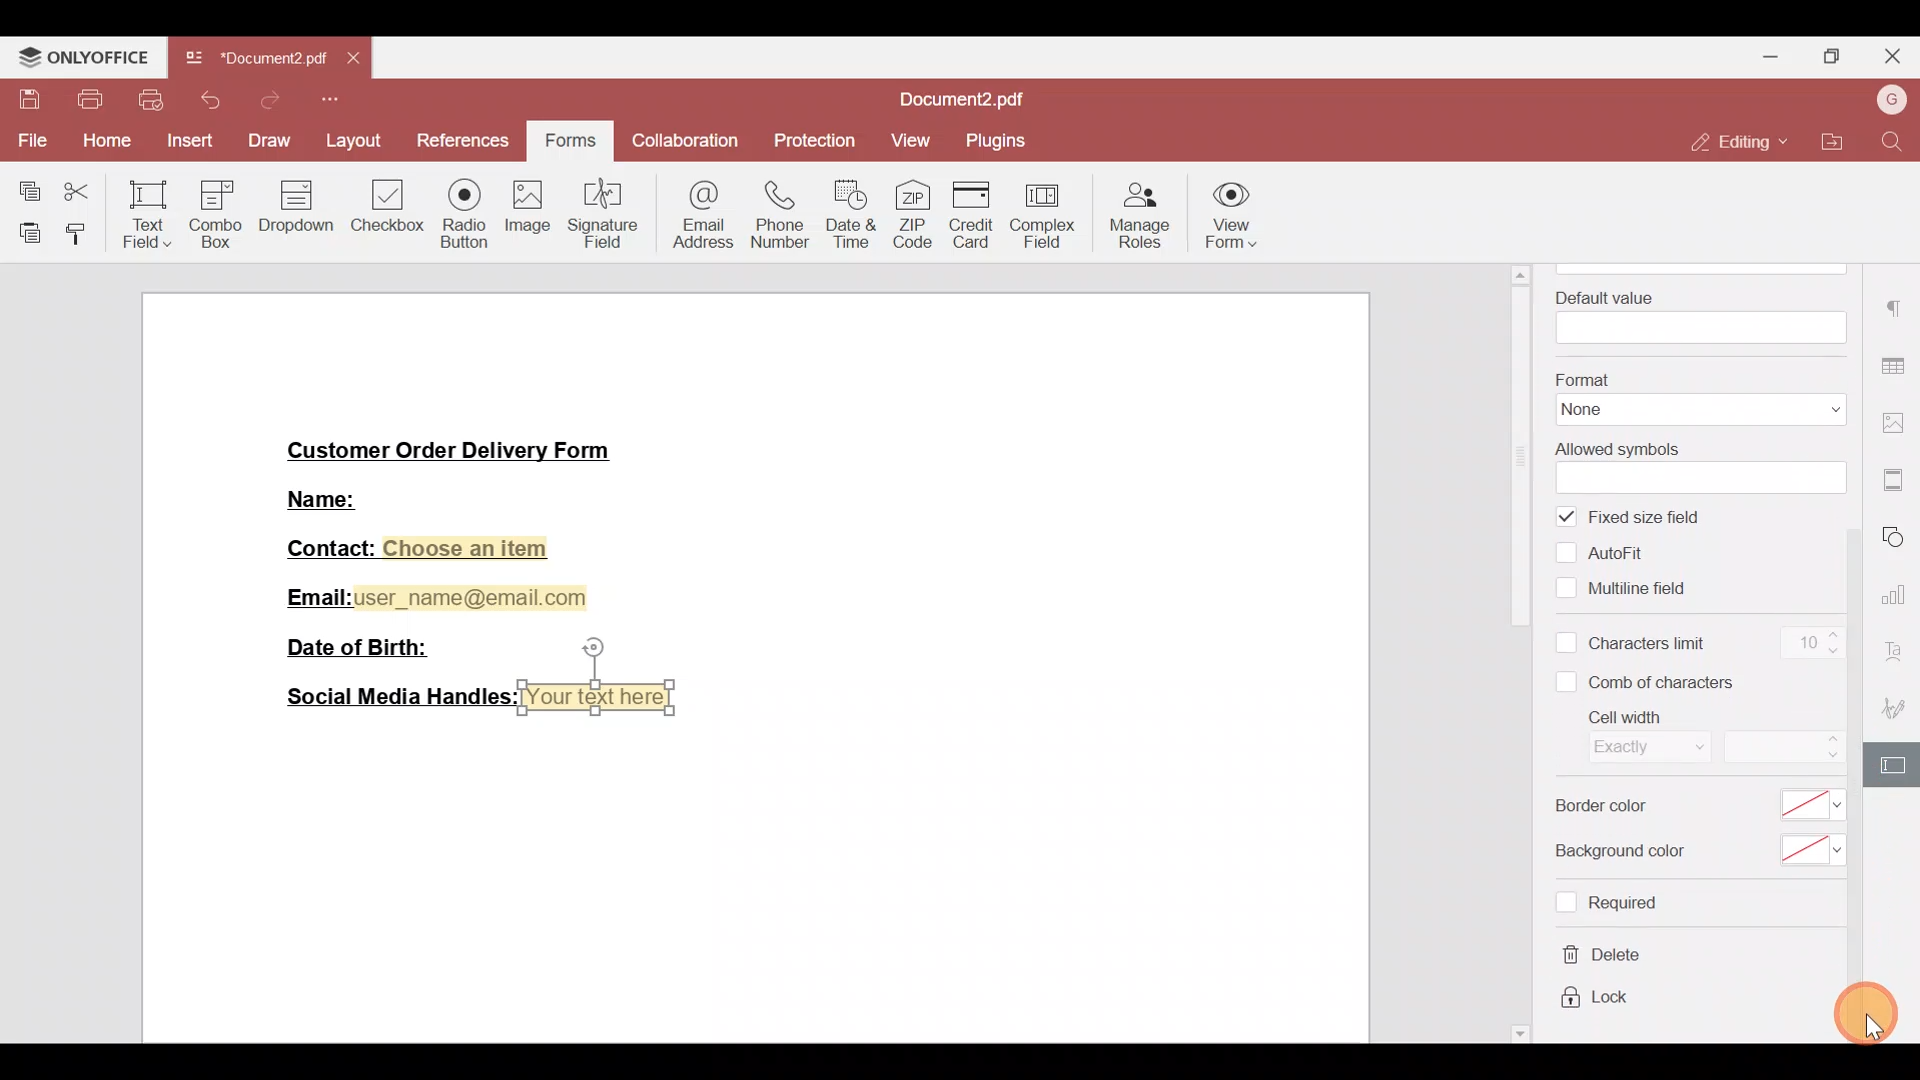  What do you see at coordinates (1826, 139) in the screenshot?
I see `Open file location` at bounding box center [1826, 139].